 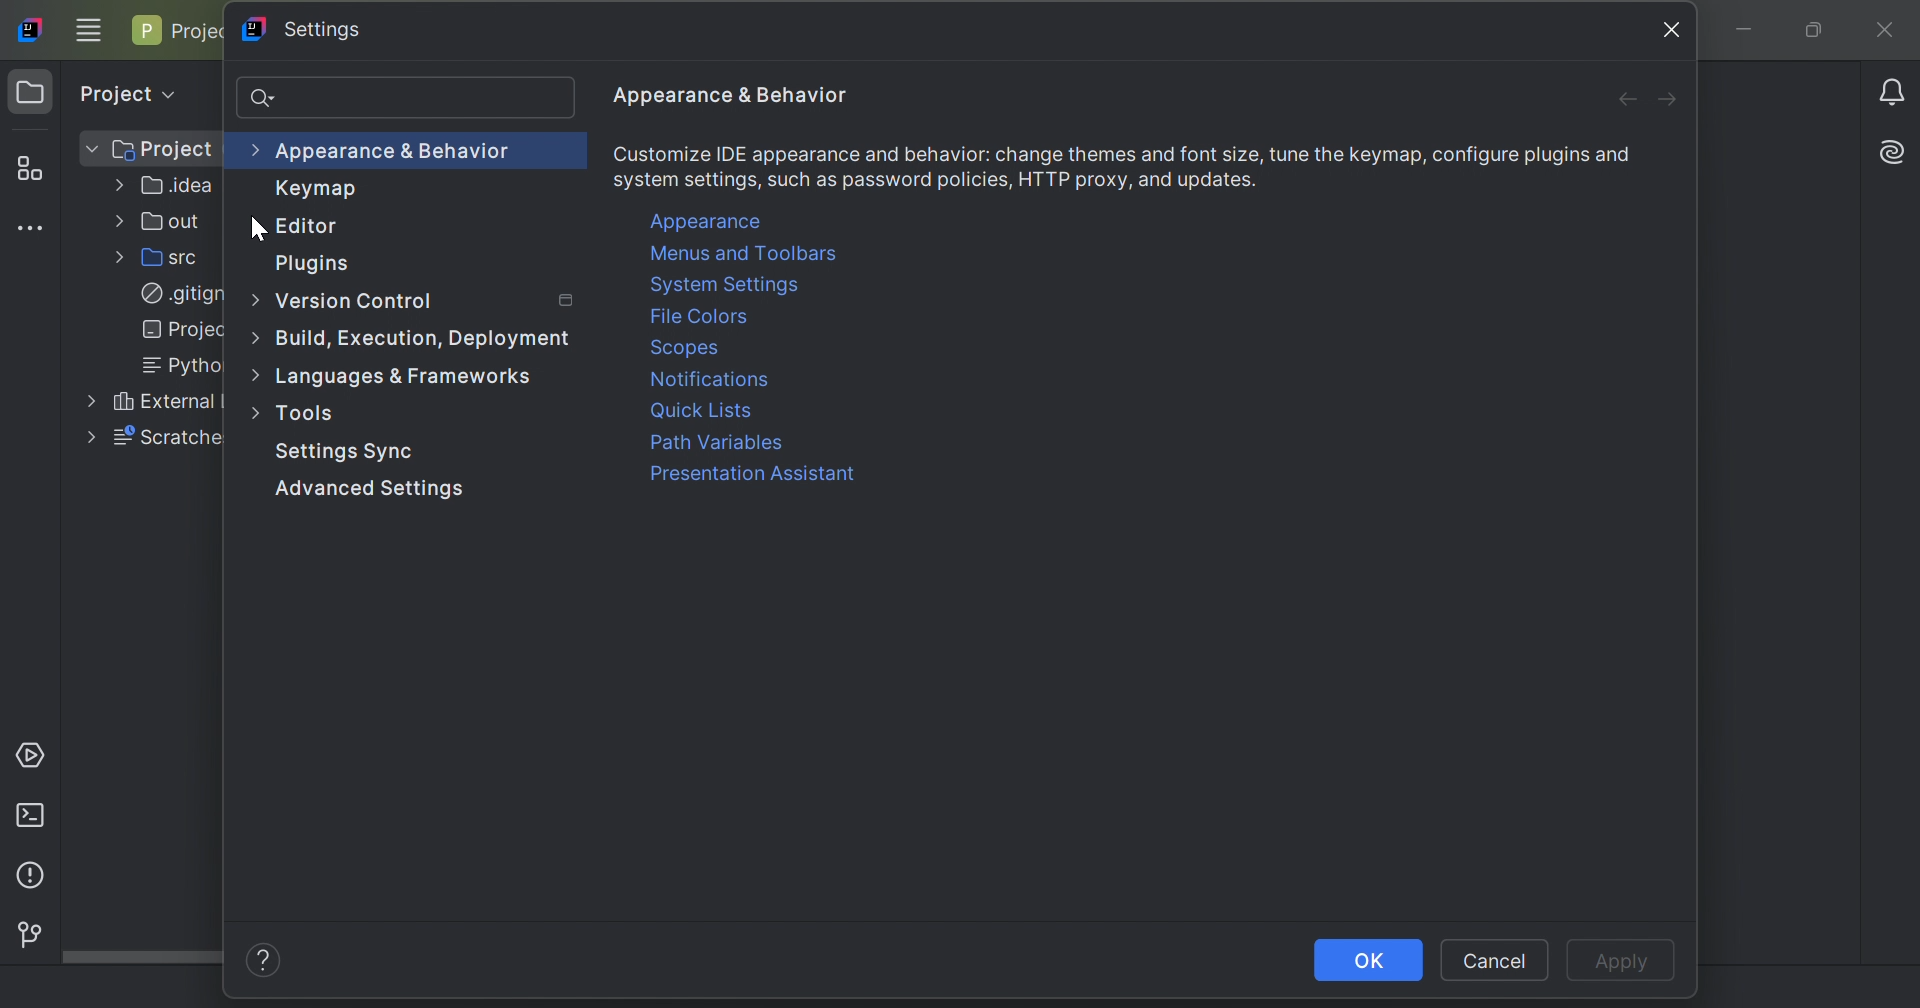 I want to click on projec, so click(x=177, y=329).